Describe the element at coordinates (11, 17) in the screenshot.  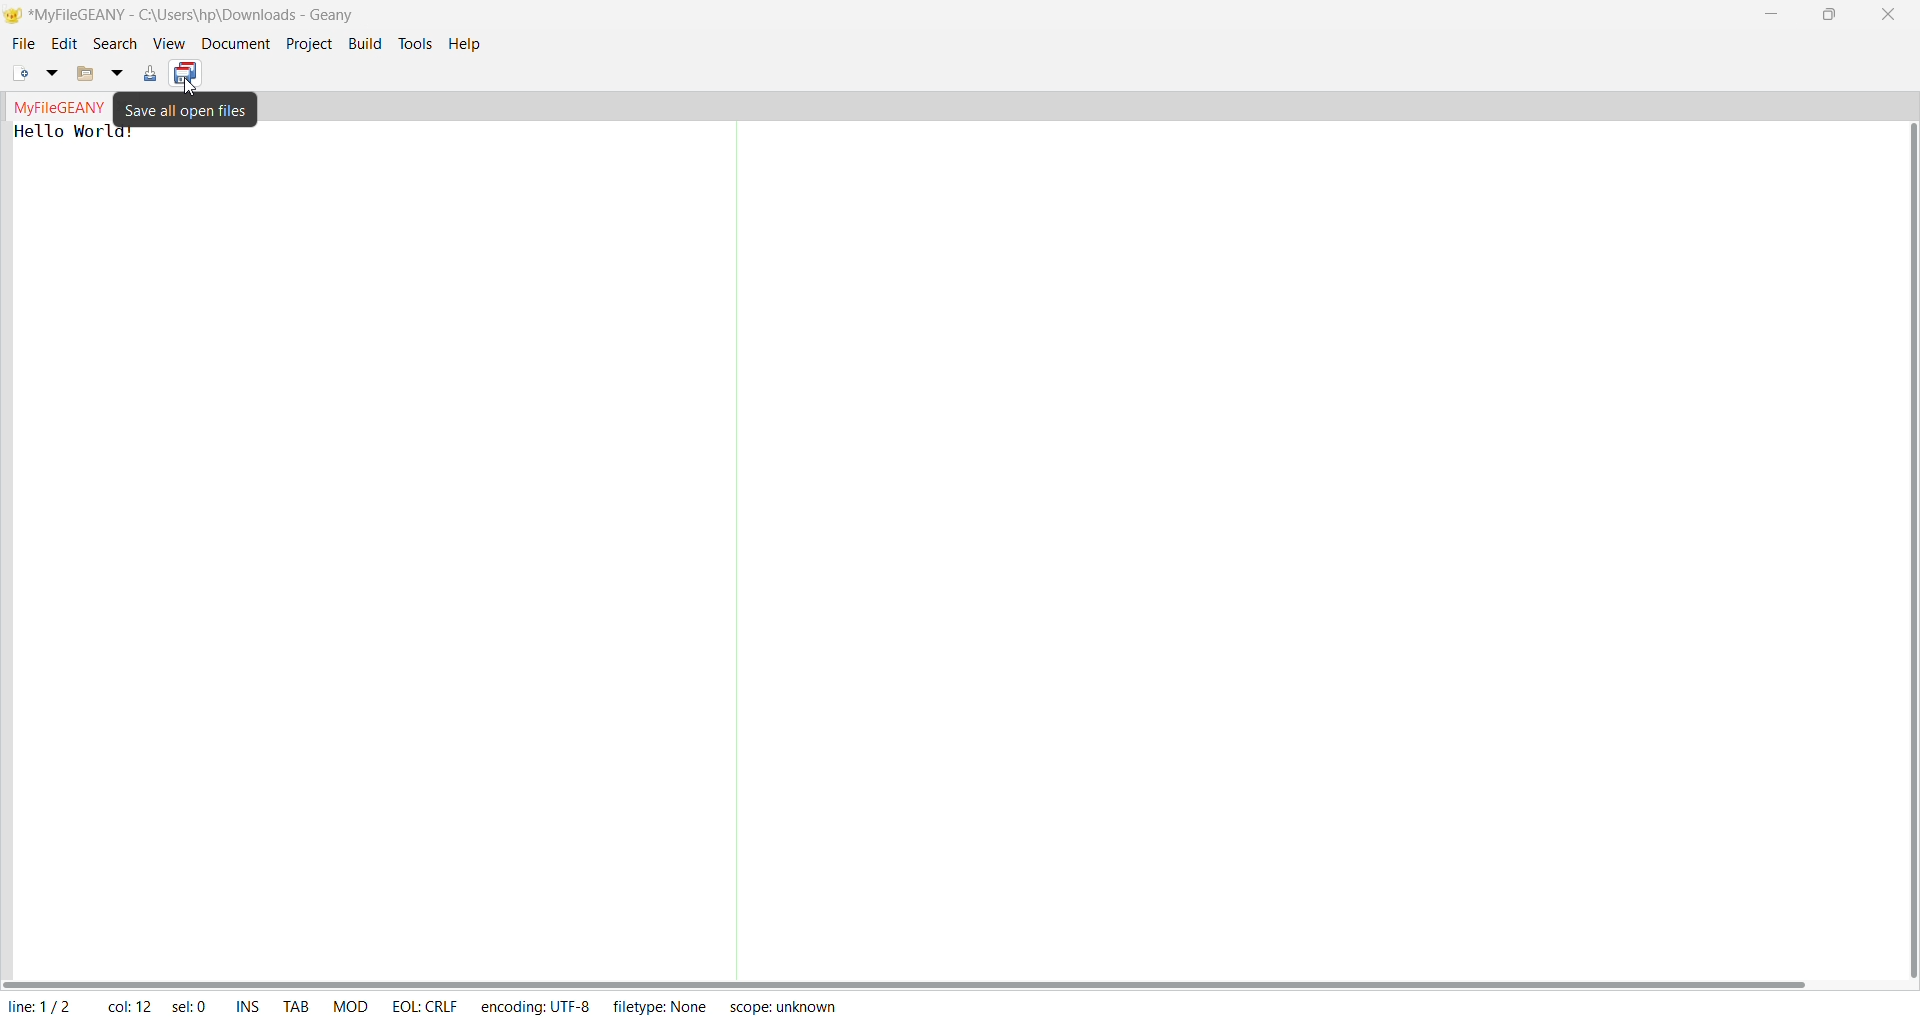
I see `Logo` at that location.